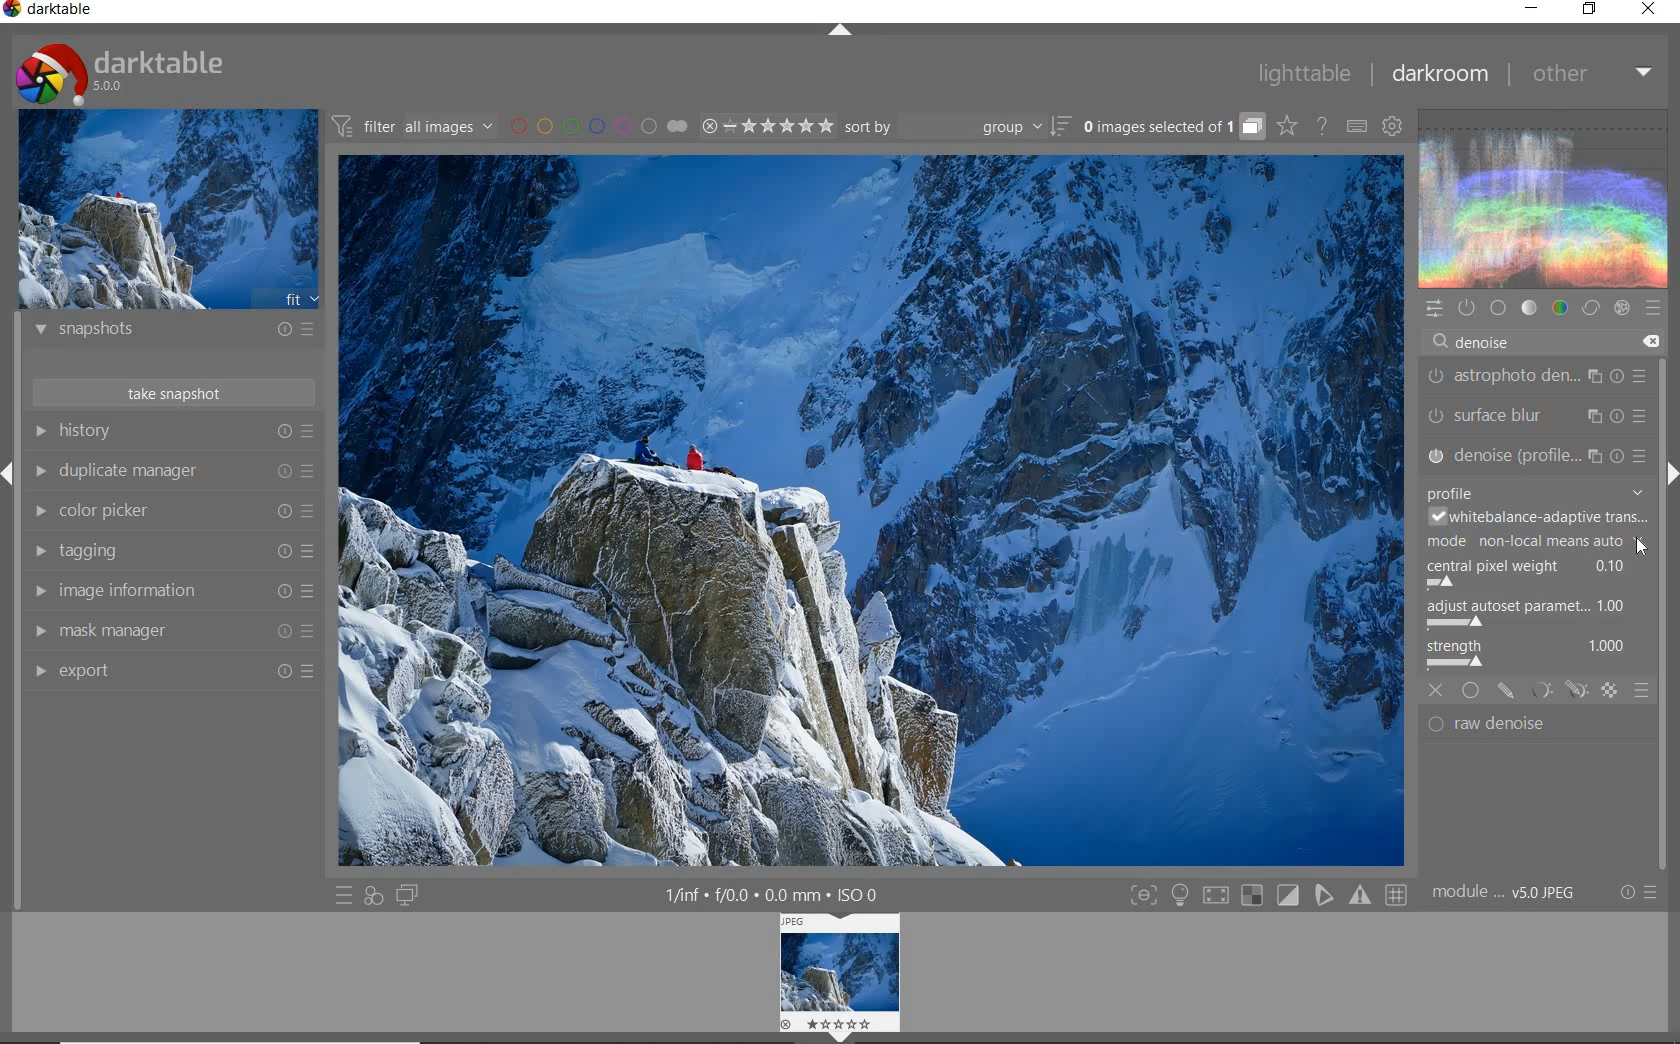  I want to click on sort, so click(957, 127).